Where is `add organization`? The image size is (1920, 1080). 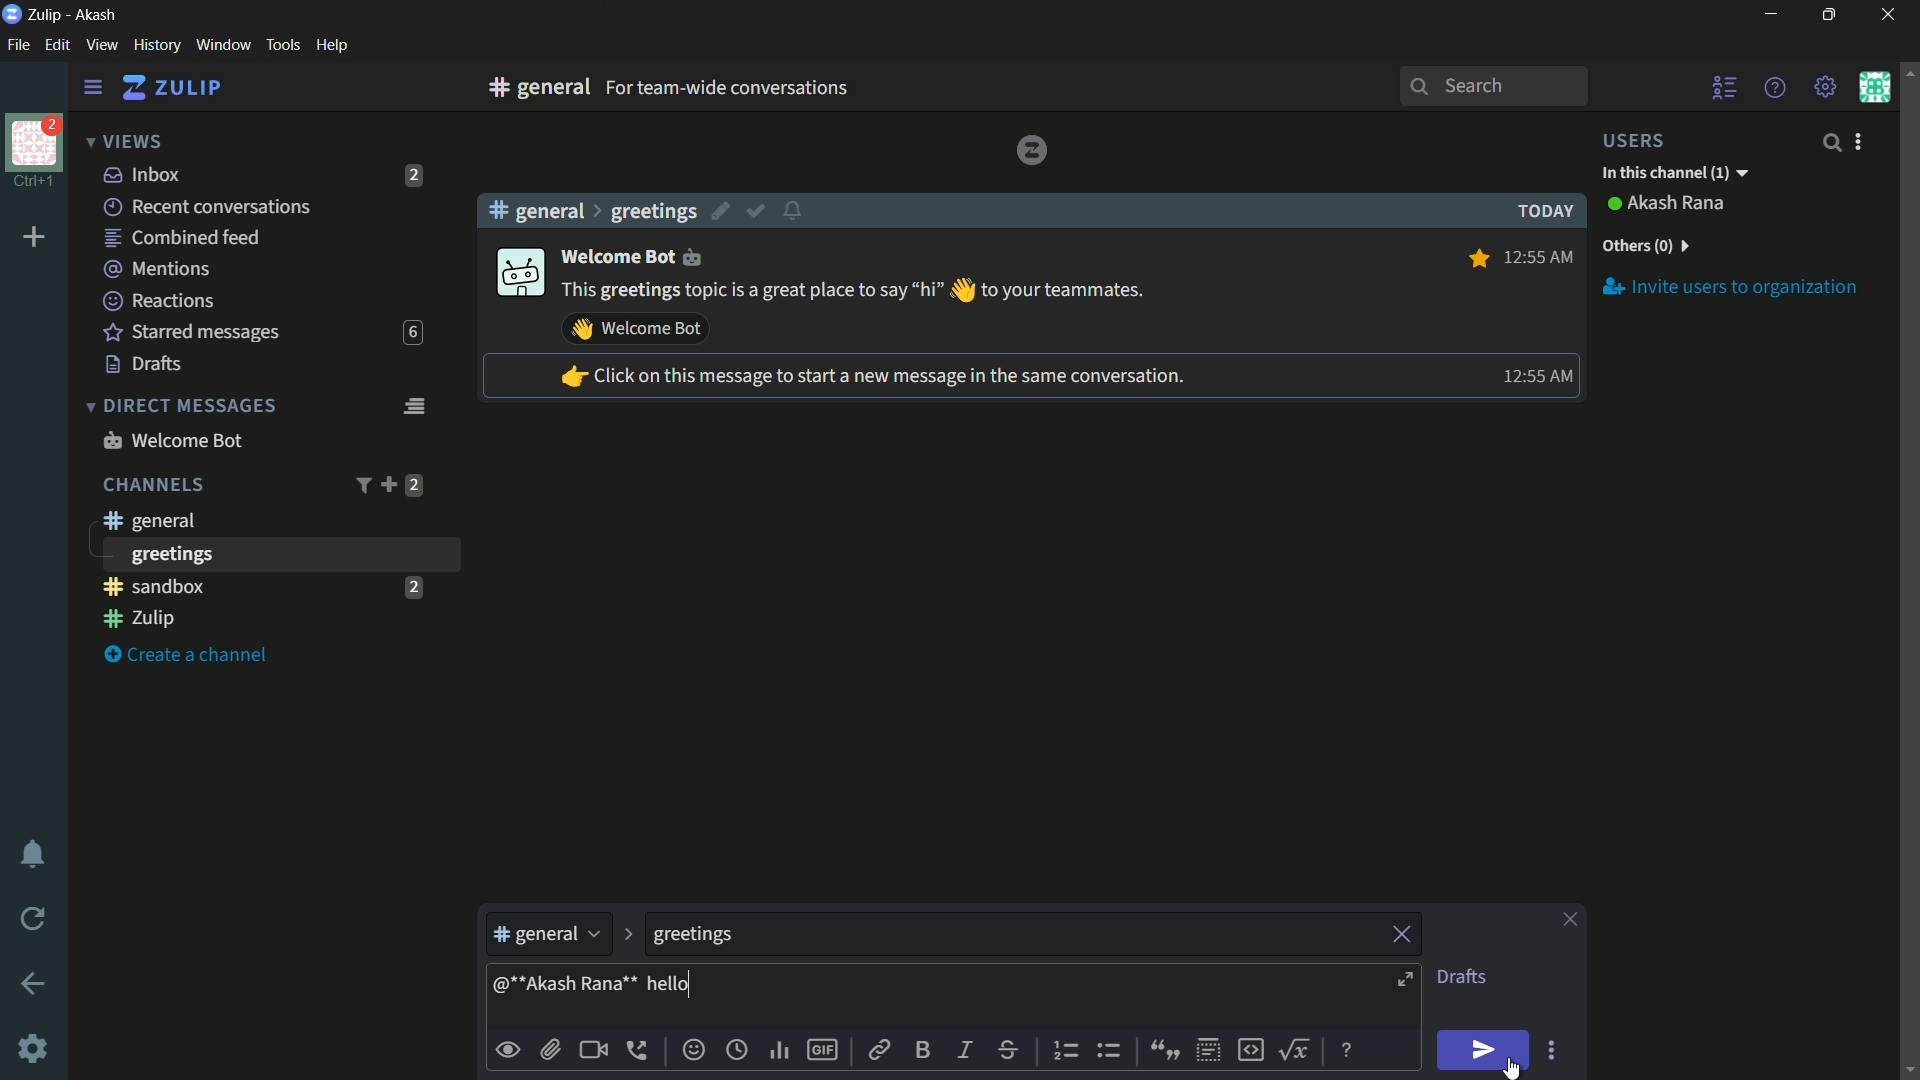
add organization is located at coordinates (35, 238).